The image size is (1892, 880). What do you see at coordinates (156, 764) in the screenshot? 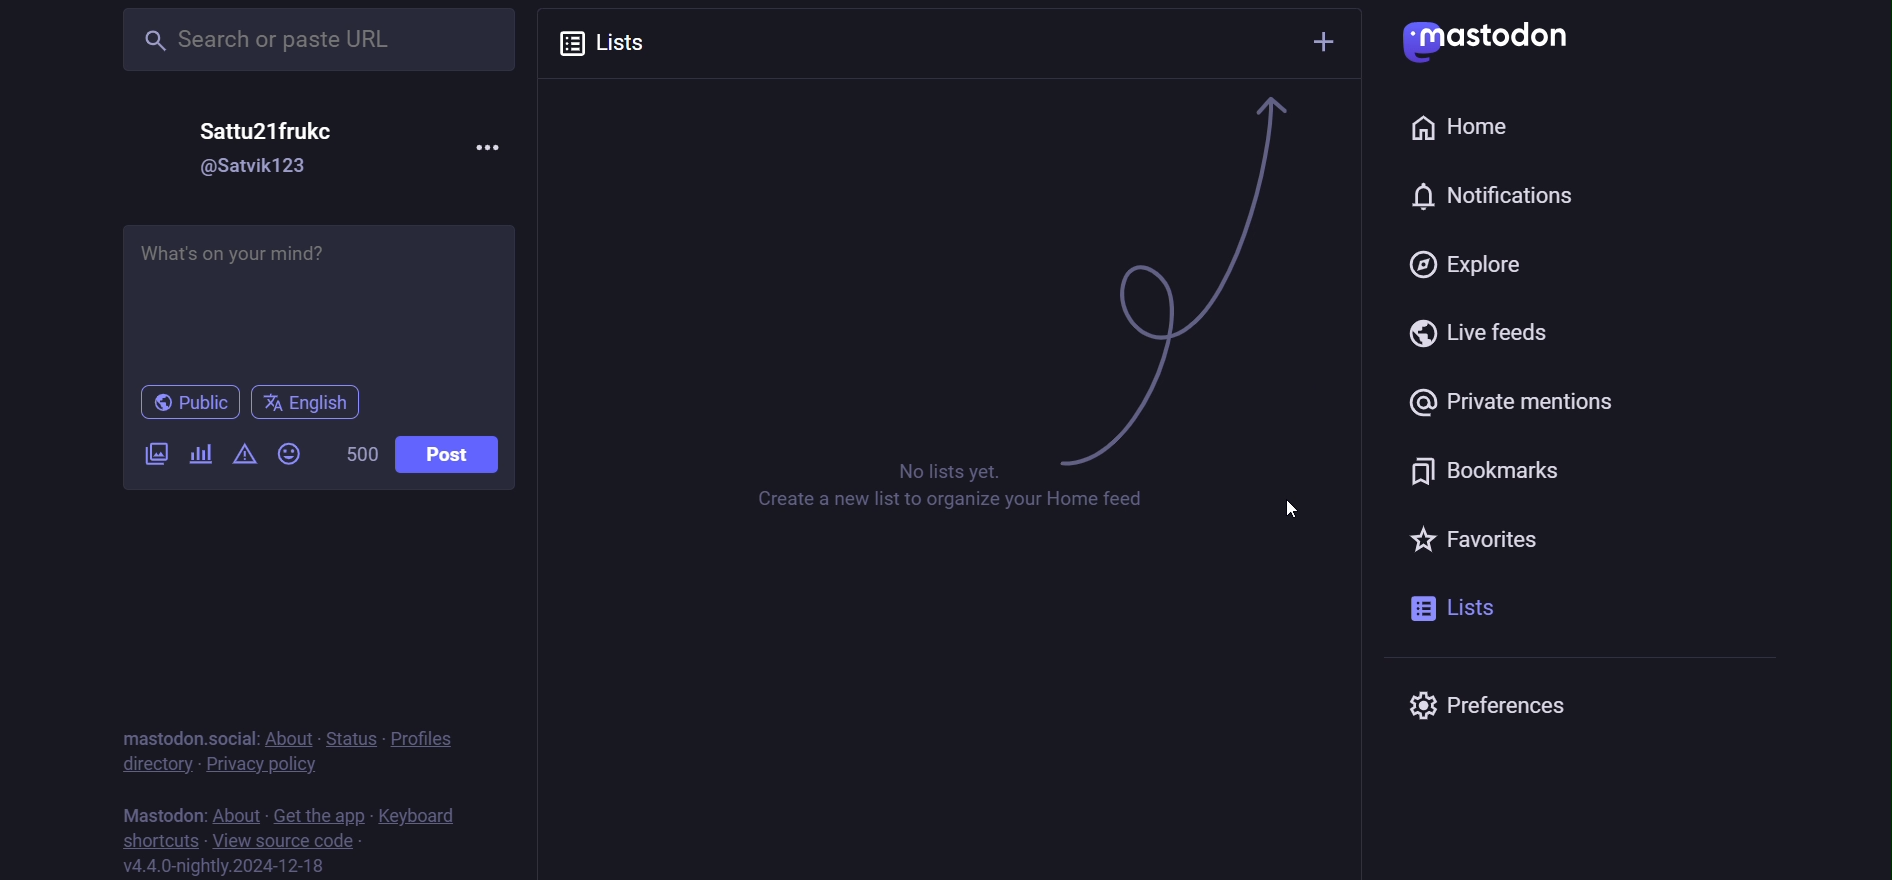
I see `directory` at bounding box center [156, 764].